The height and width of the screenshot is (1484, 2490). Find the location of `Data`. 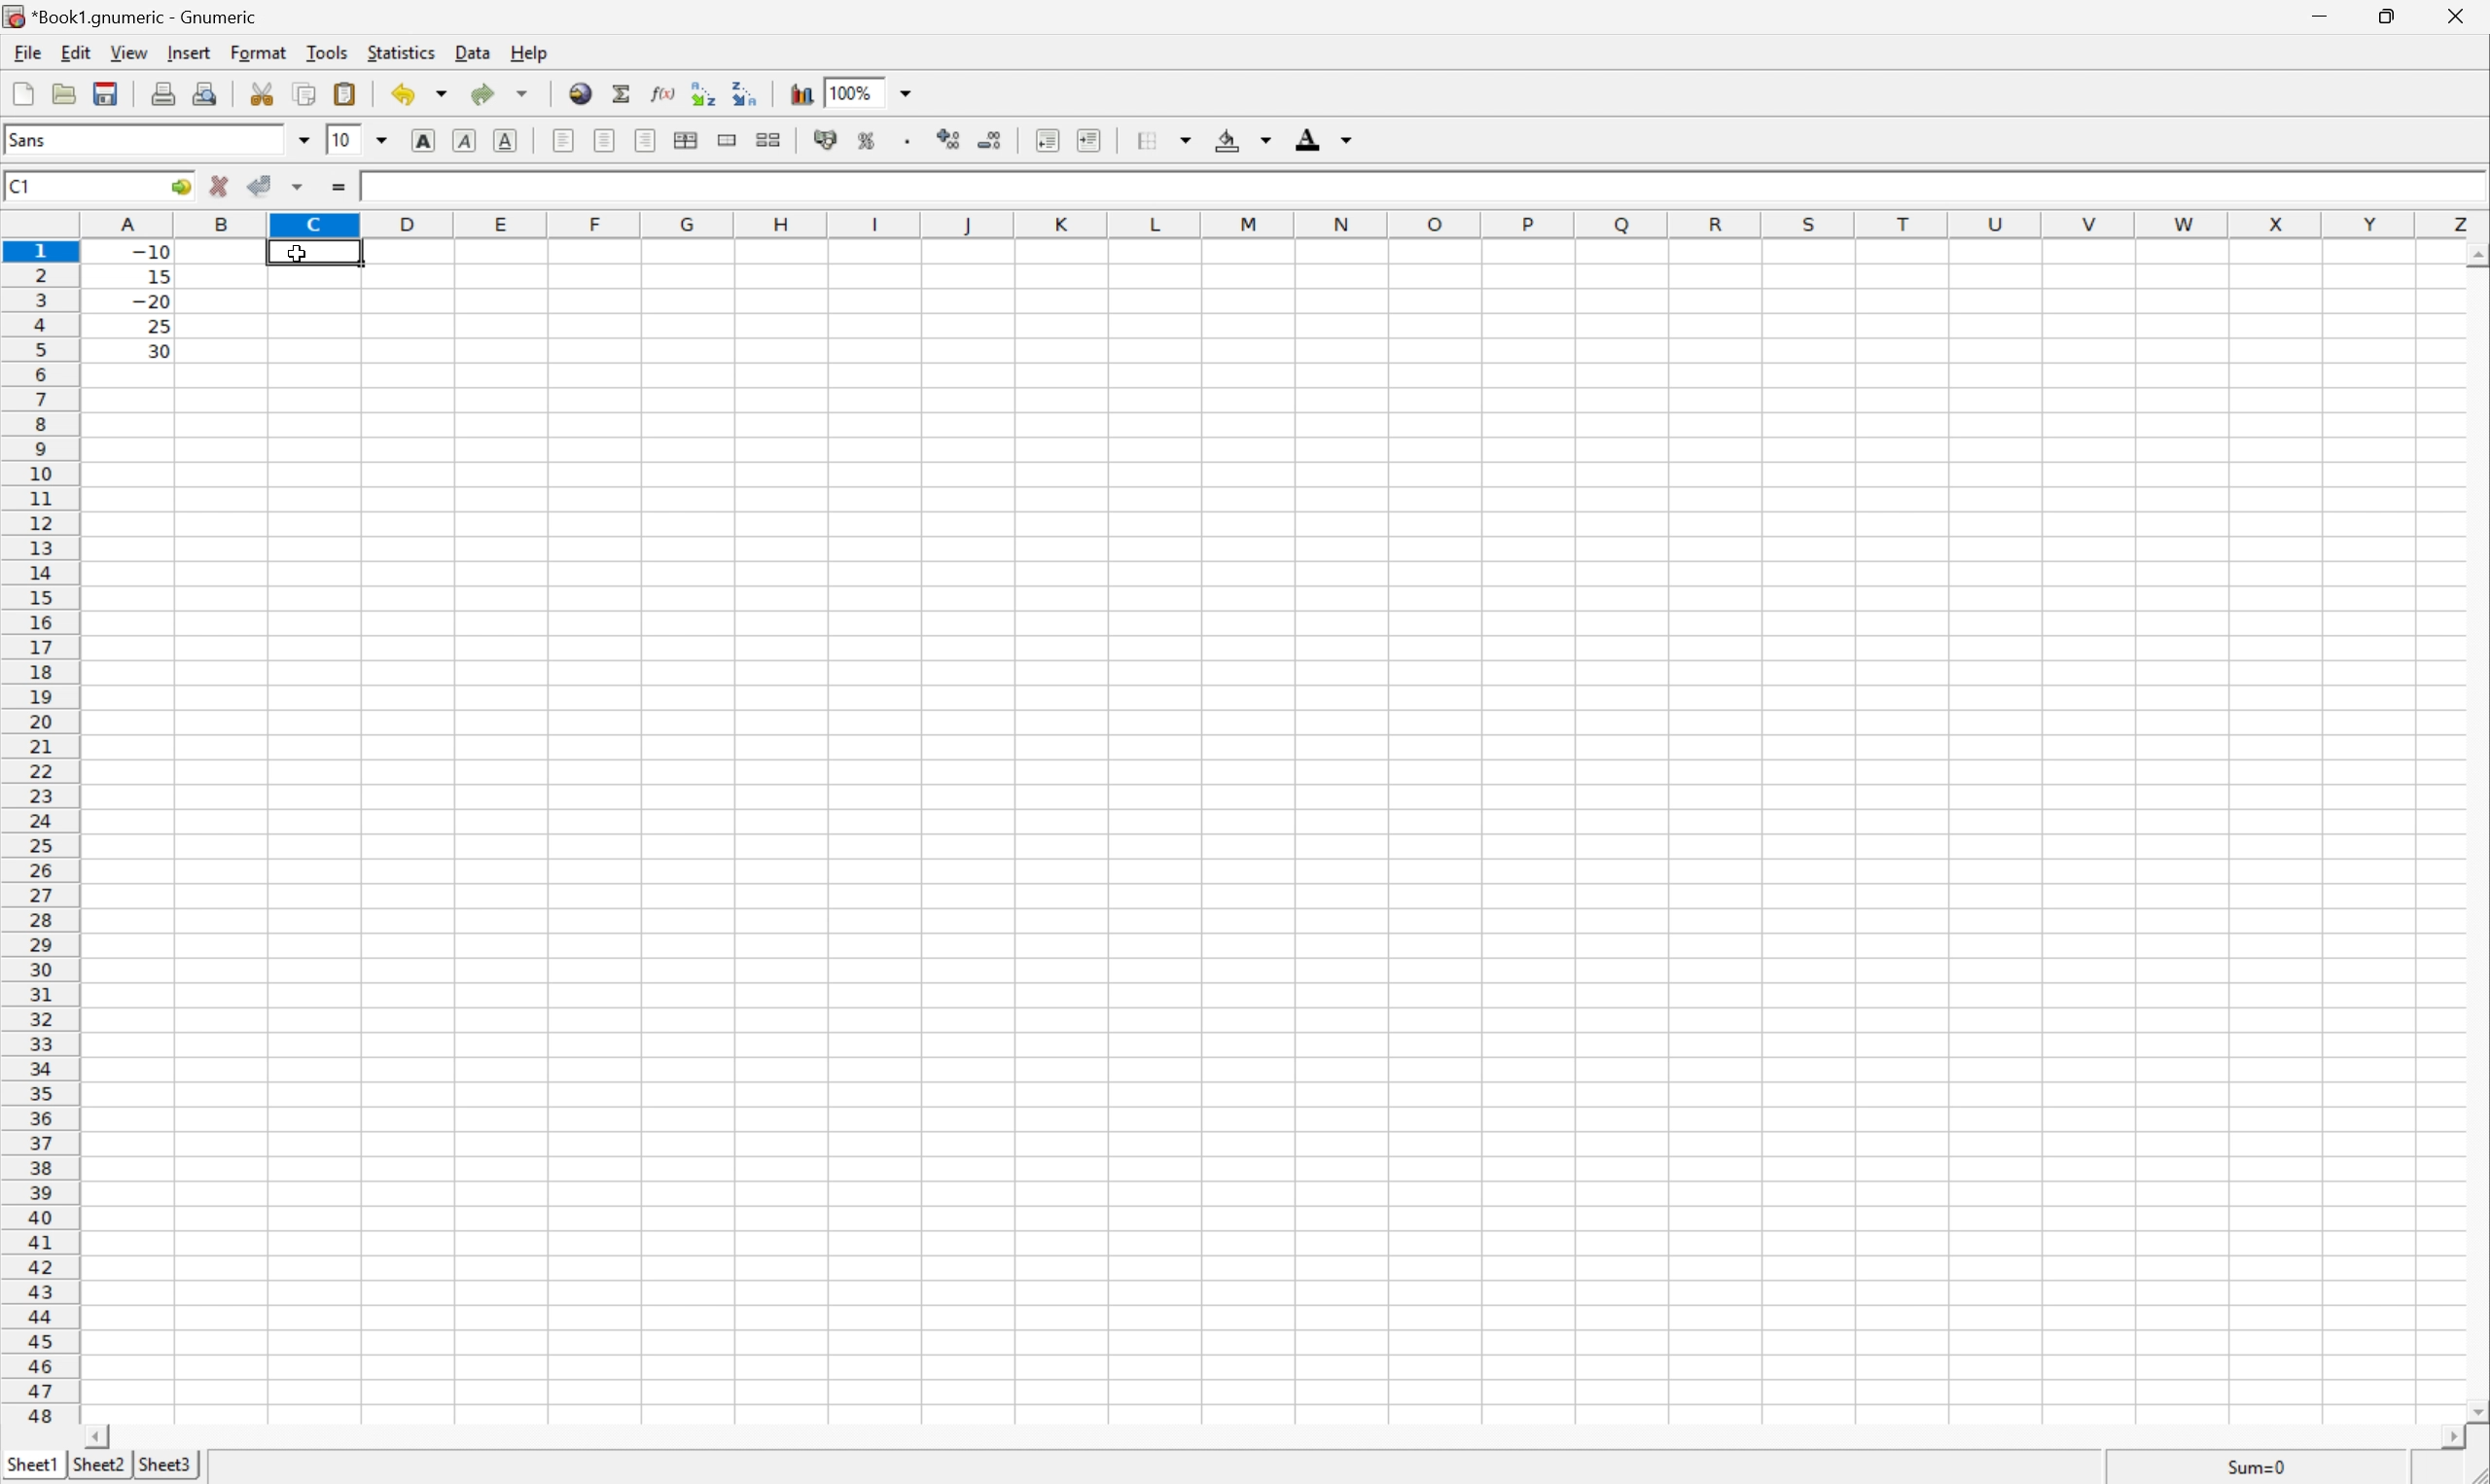

Data is located at coordinates (478, 54).